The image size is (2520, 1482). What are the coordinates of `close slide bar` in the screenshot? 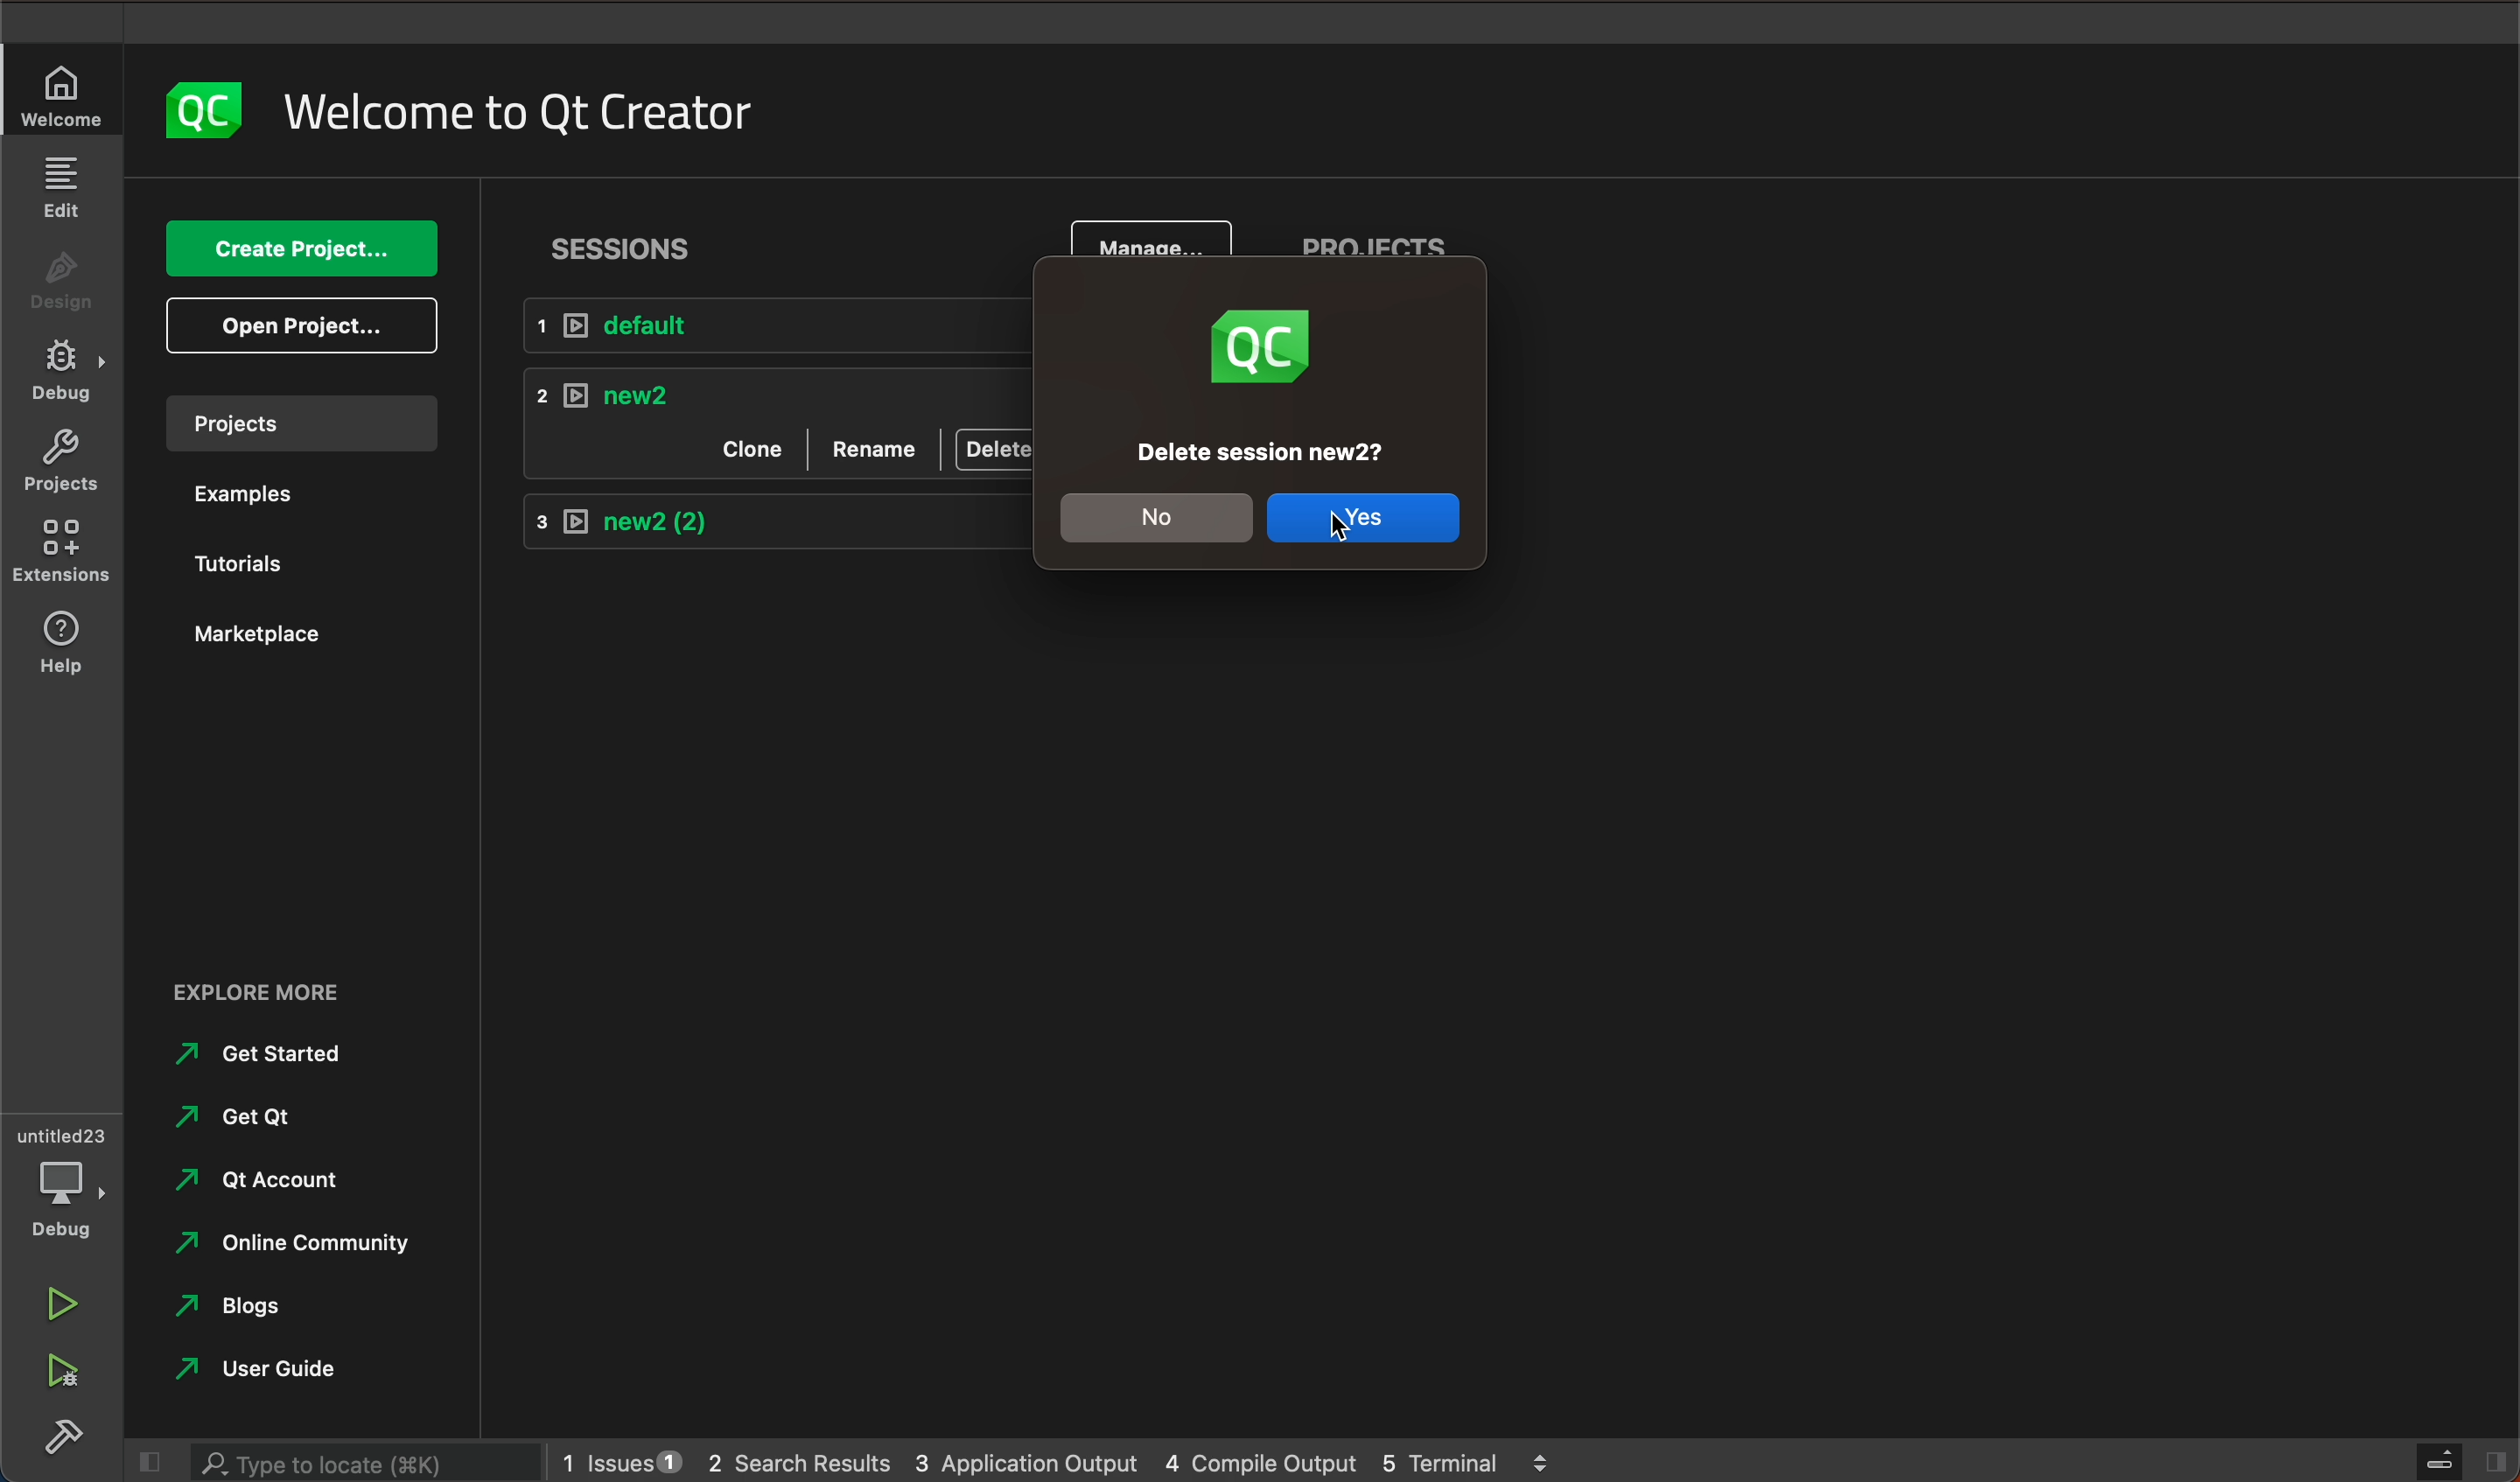 It's located at (152, 1460).